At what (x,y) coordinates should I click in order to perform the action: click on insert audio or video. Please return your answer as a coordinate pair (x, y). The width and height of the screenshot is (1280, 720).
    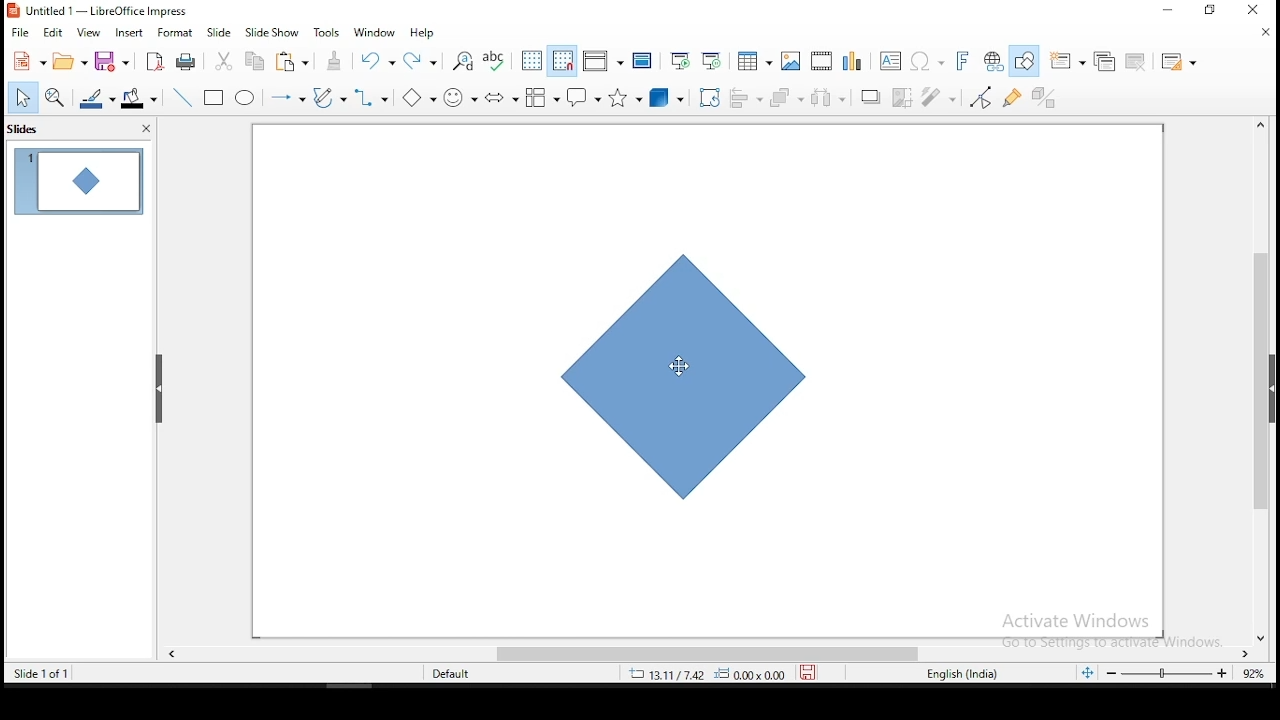
    Looking at the image, I should click on (823, 59).